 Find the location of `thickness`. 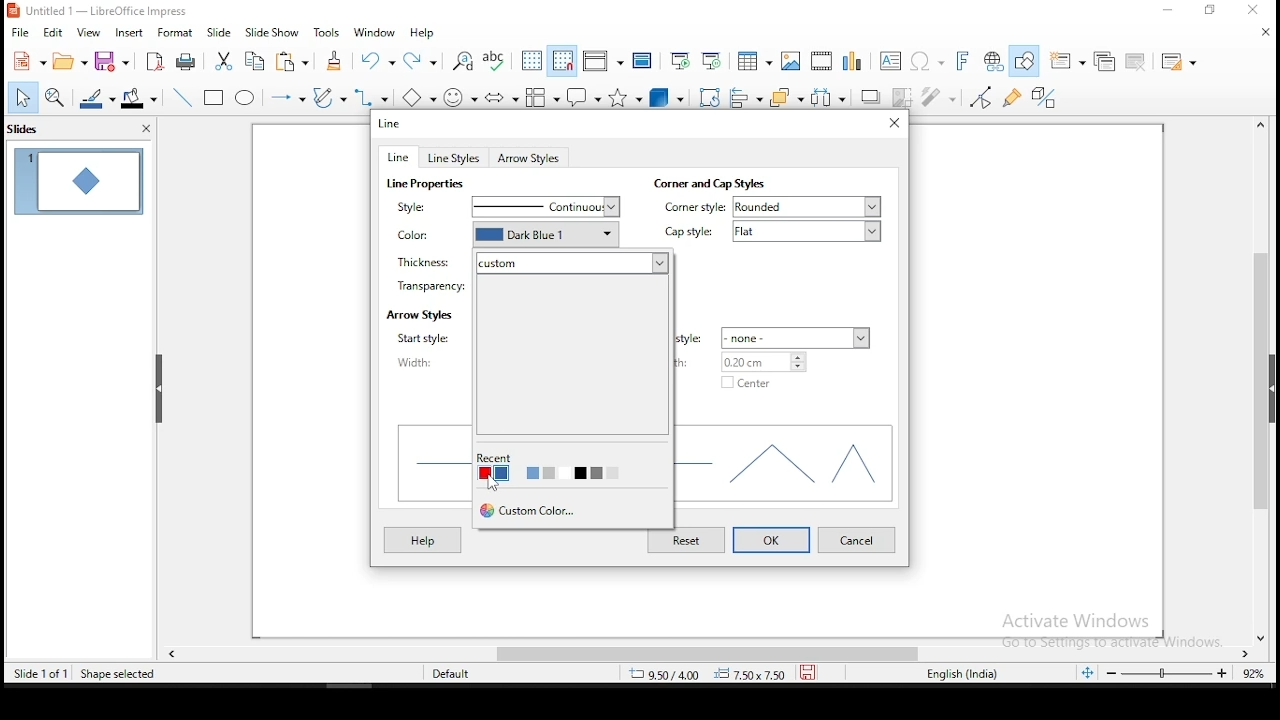

thickness is located at coordinates (426, 260).